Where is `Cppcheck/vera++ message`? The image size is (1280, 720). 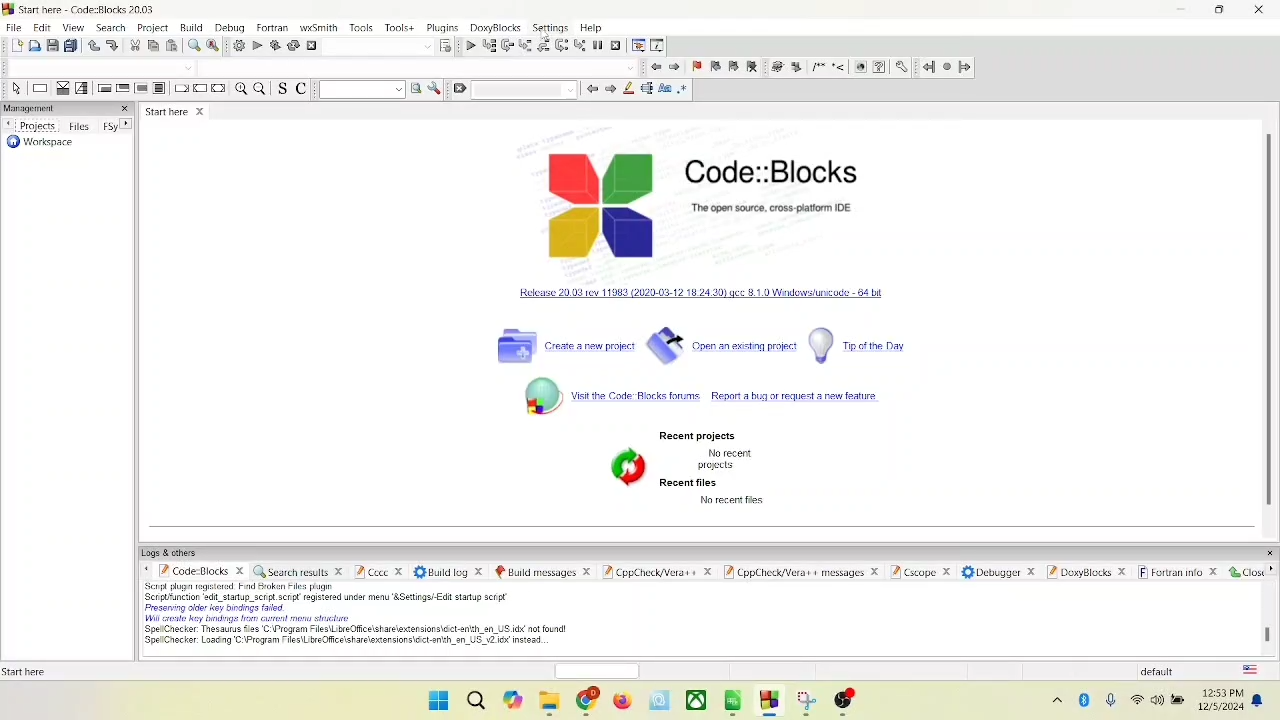
Cppcheck/vera++ message is located at coordinates (801, 570).